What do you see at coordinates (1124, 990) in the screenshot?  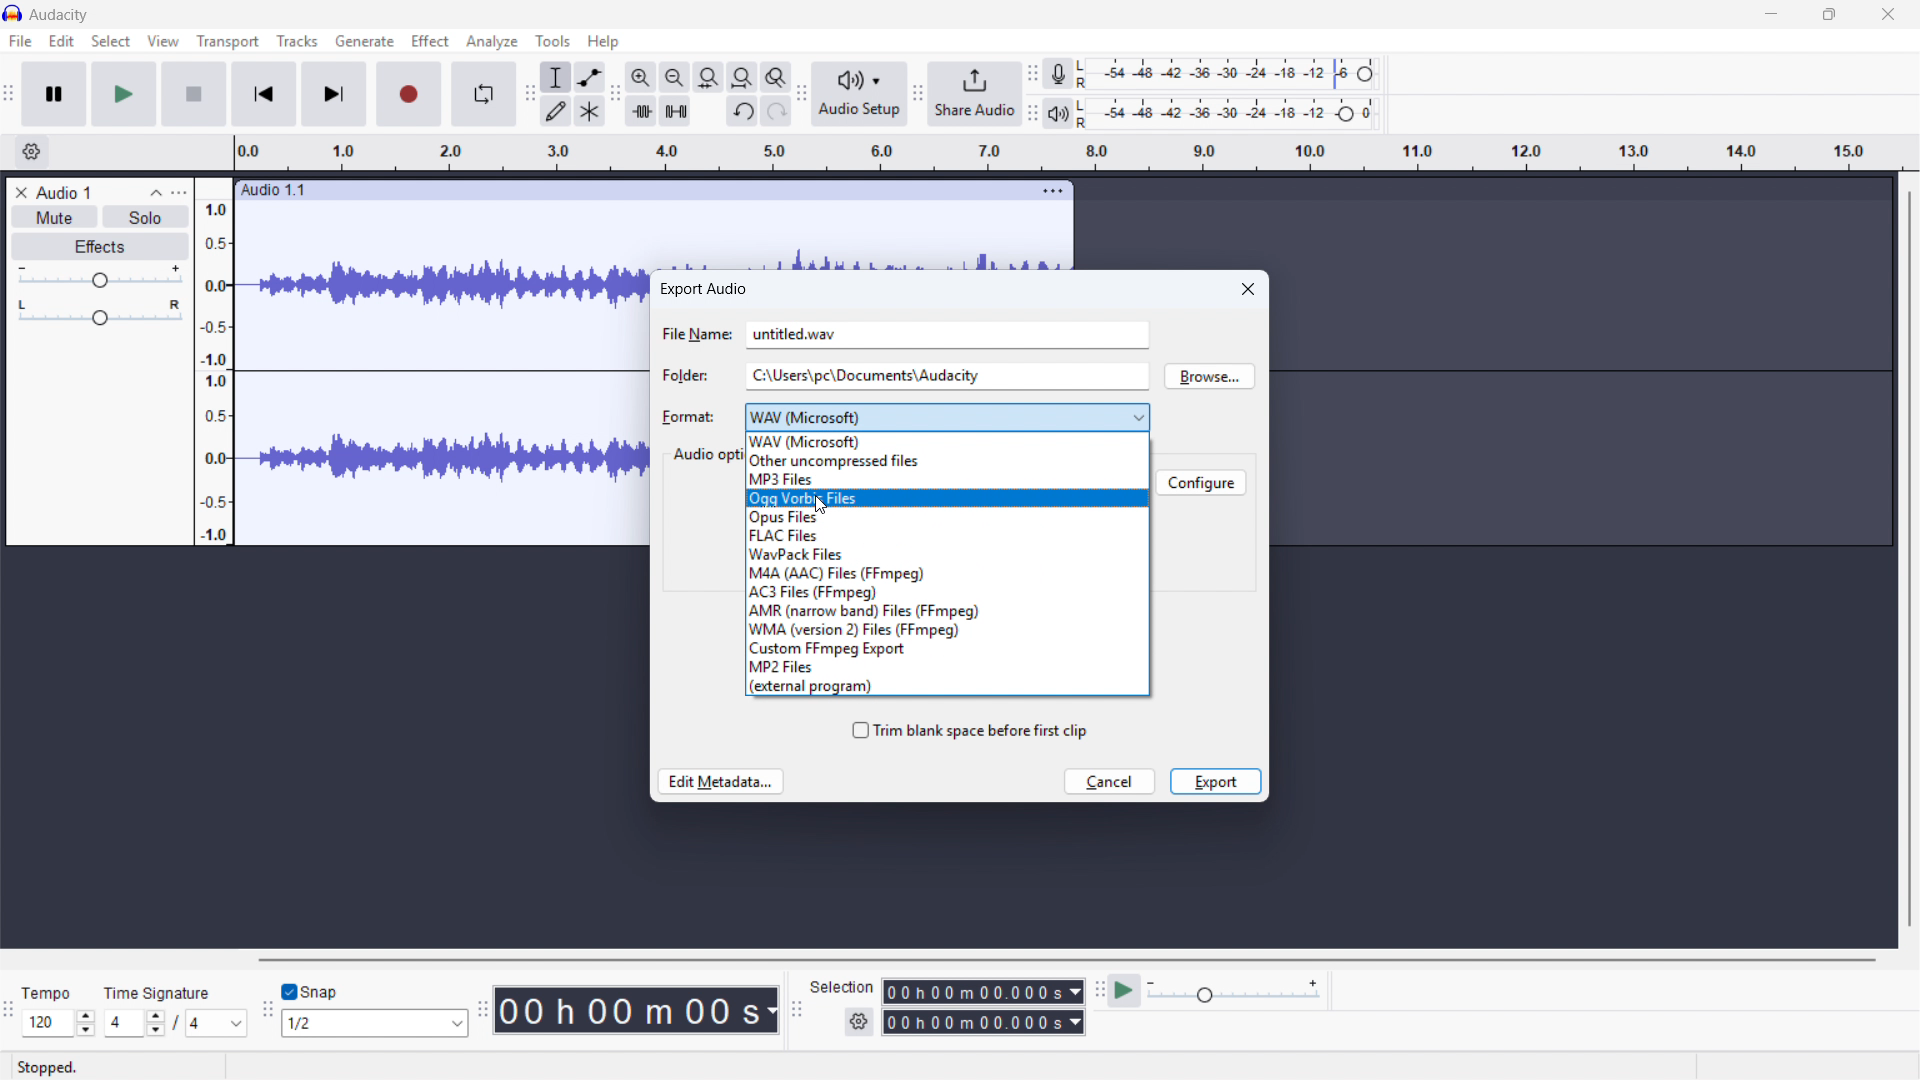 I see `Play at speed` at bounding box center [1124, 990].